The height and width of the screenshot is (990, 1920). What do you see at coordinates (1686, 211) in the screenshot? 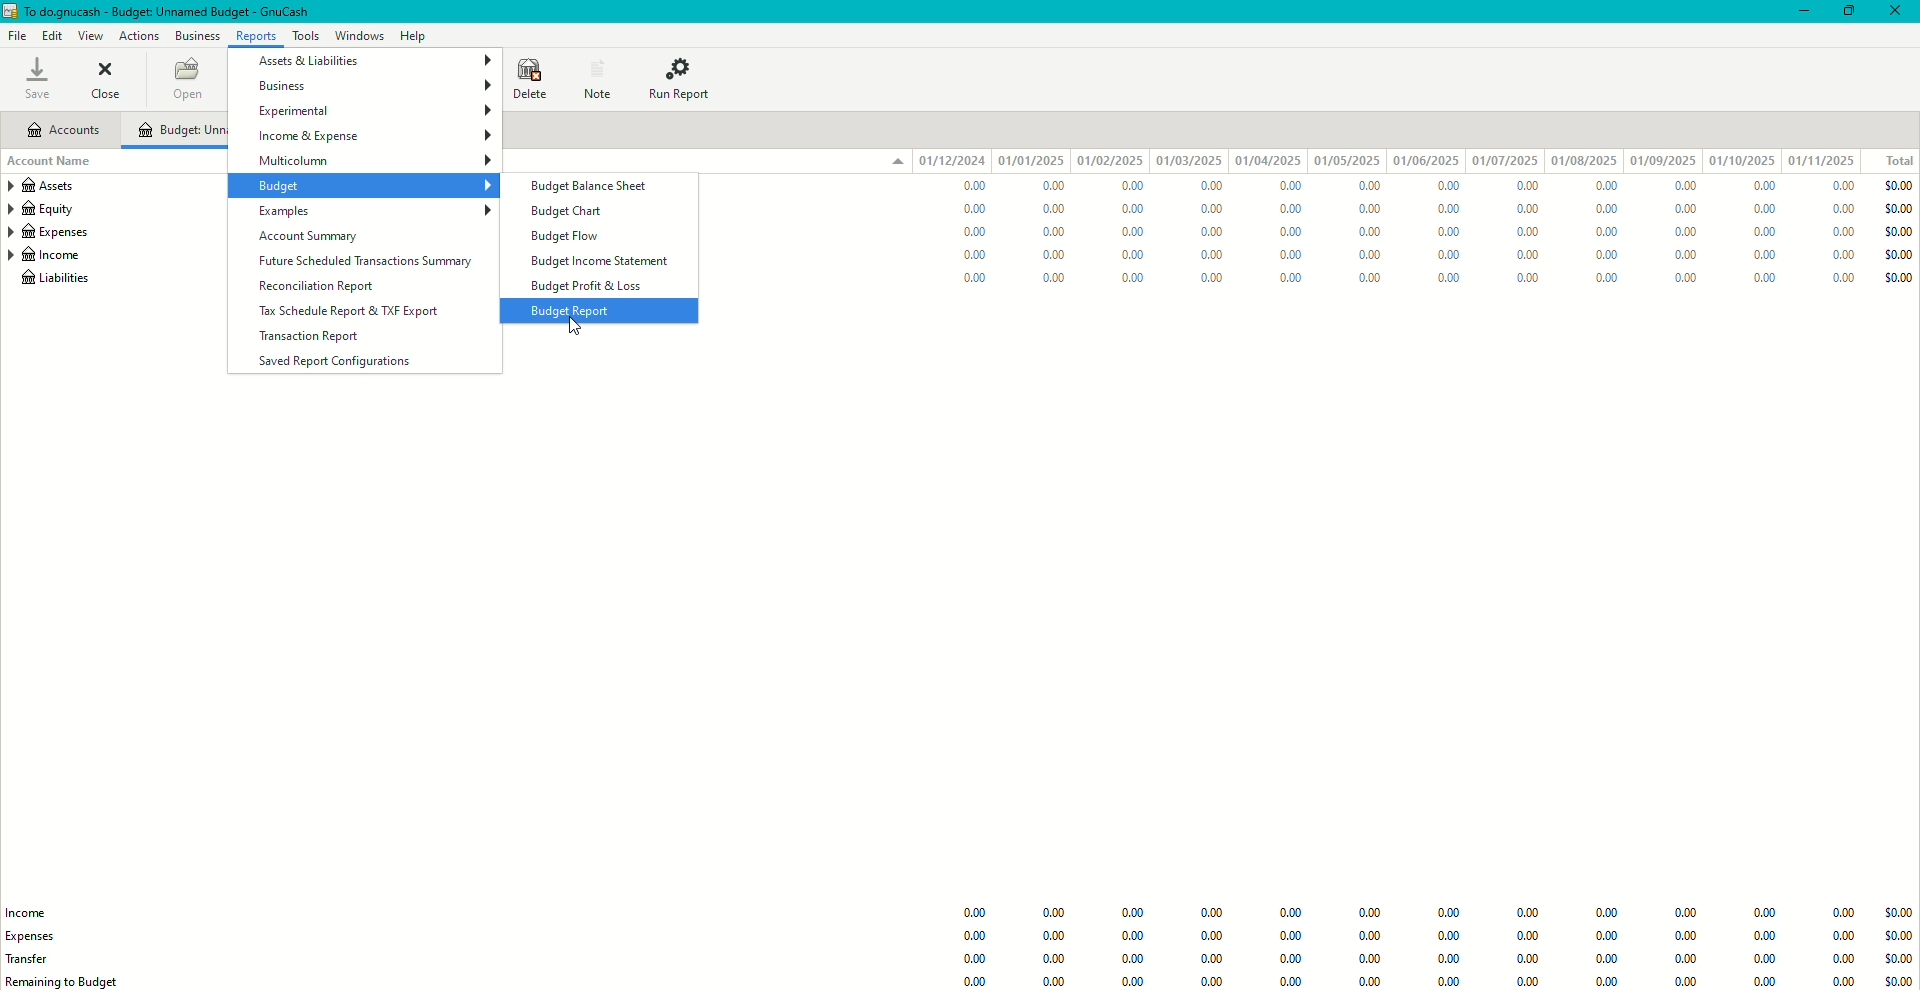
I see `0.00` at bounding box center [1686, 211].